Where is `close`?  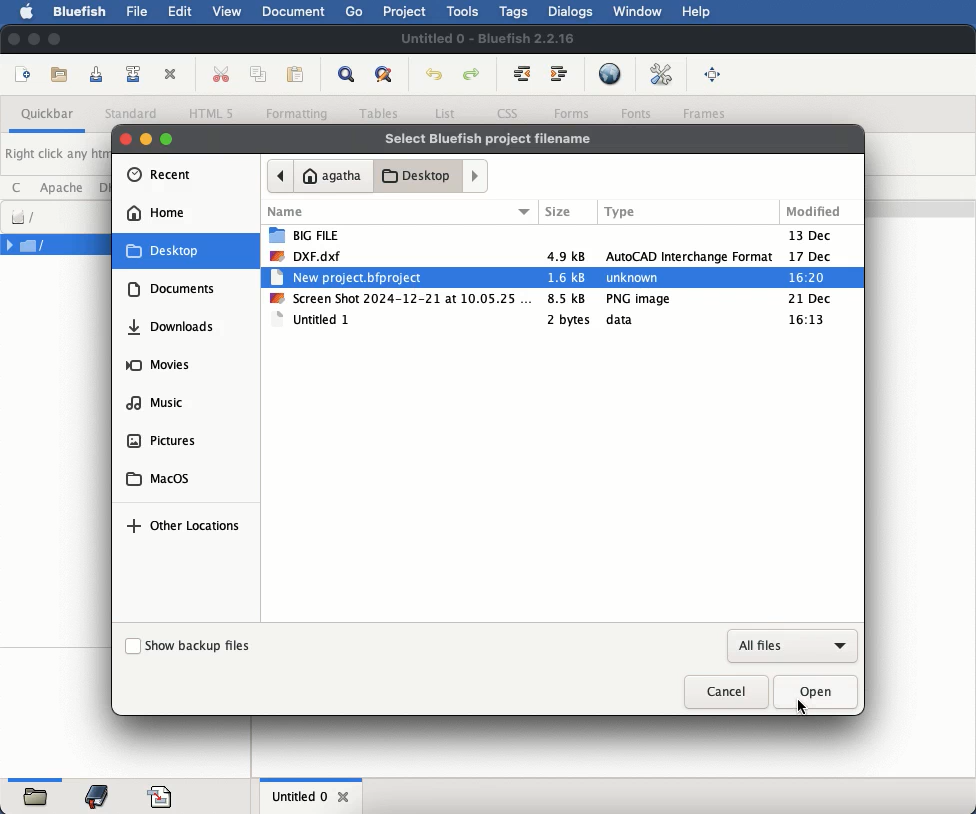
close is located at coordinates (127, 140).